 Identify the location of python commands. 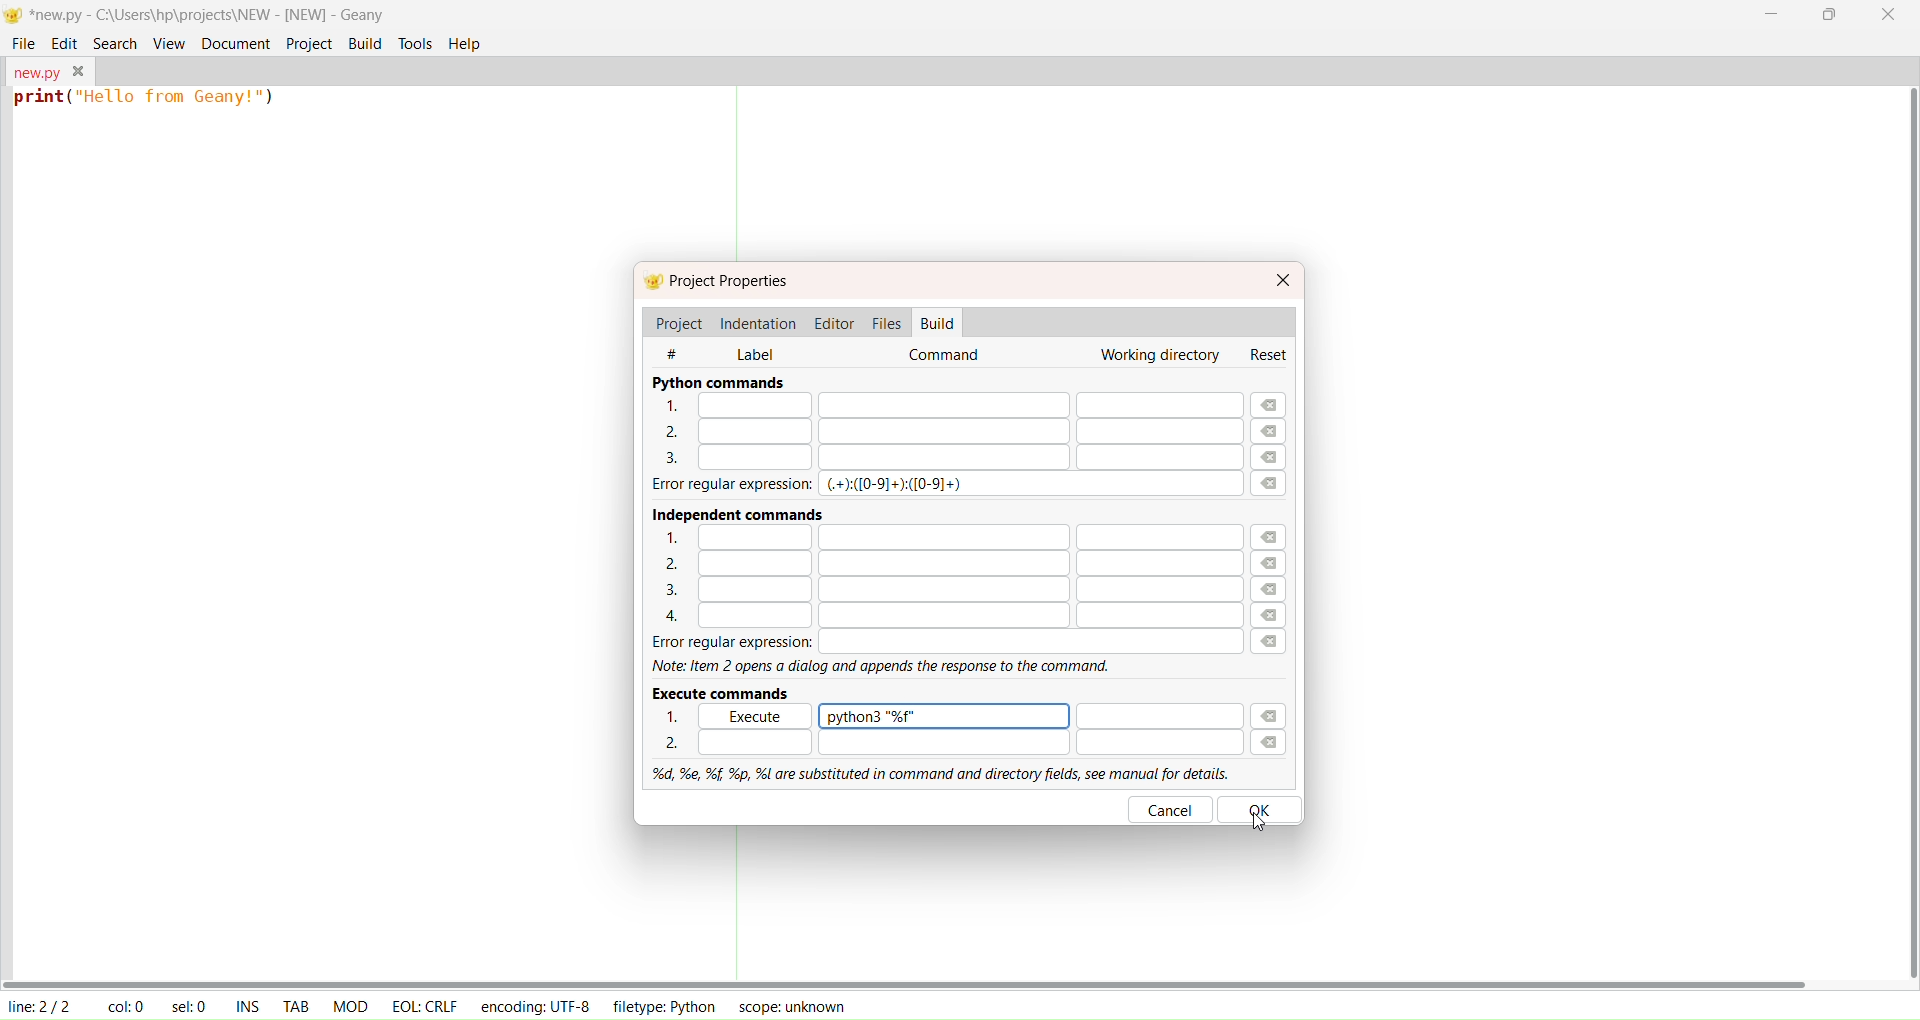
(718, 382).